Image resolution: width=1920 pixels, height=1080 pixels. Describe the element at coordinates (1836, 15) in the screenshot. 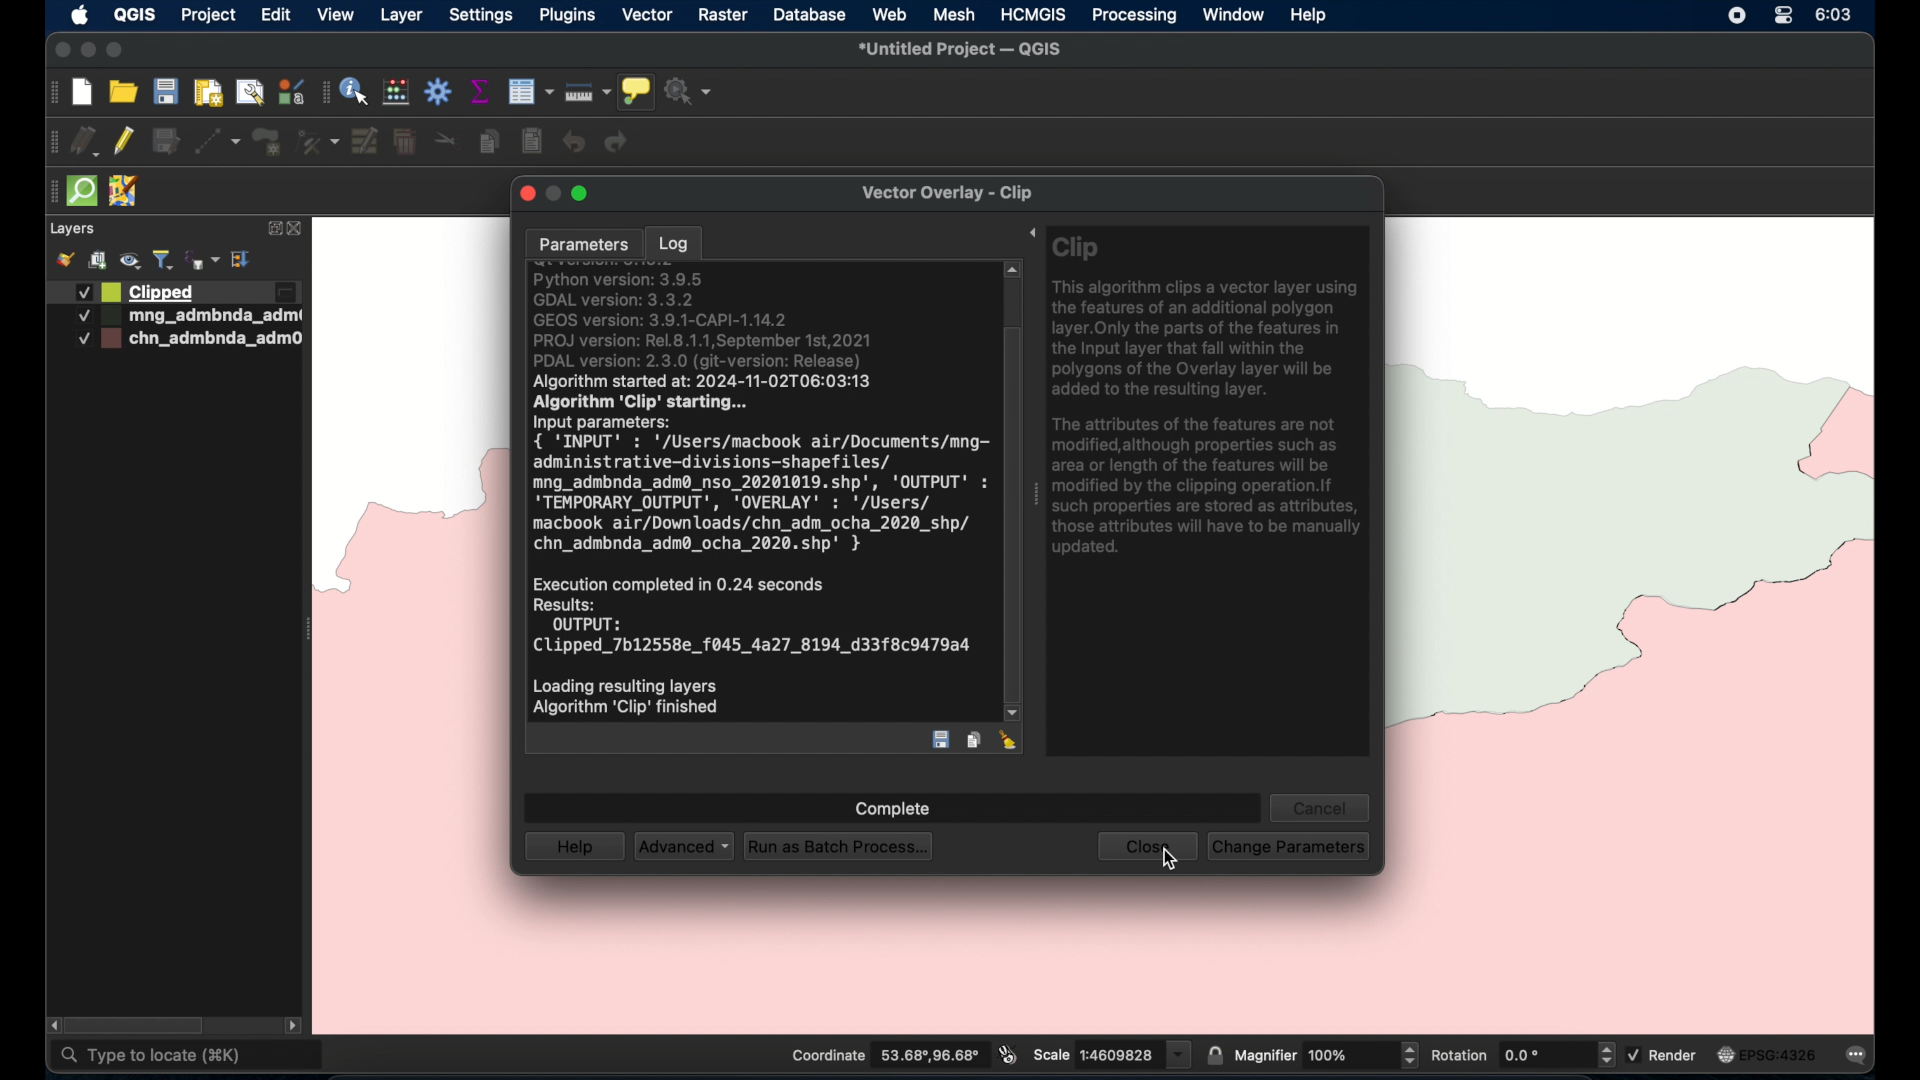

I see `time` at that location.